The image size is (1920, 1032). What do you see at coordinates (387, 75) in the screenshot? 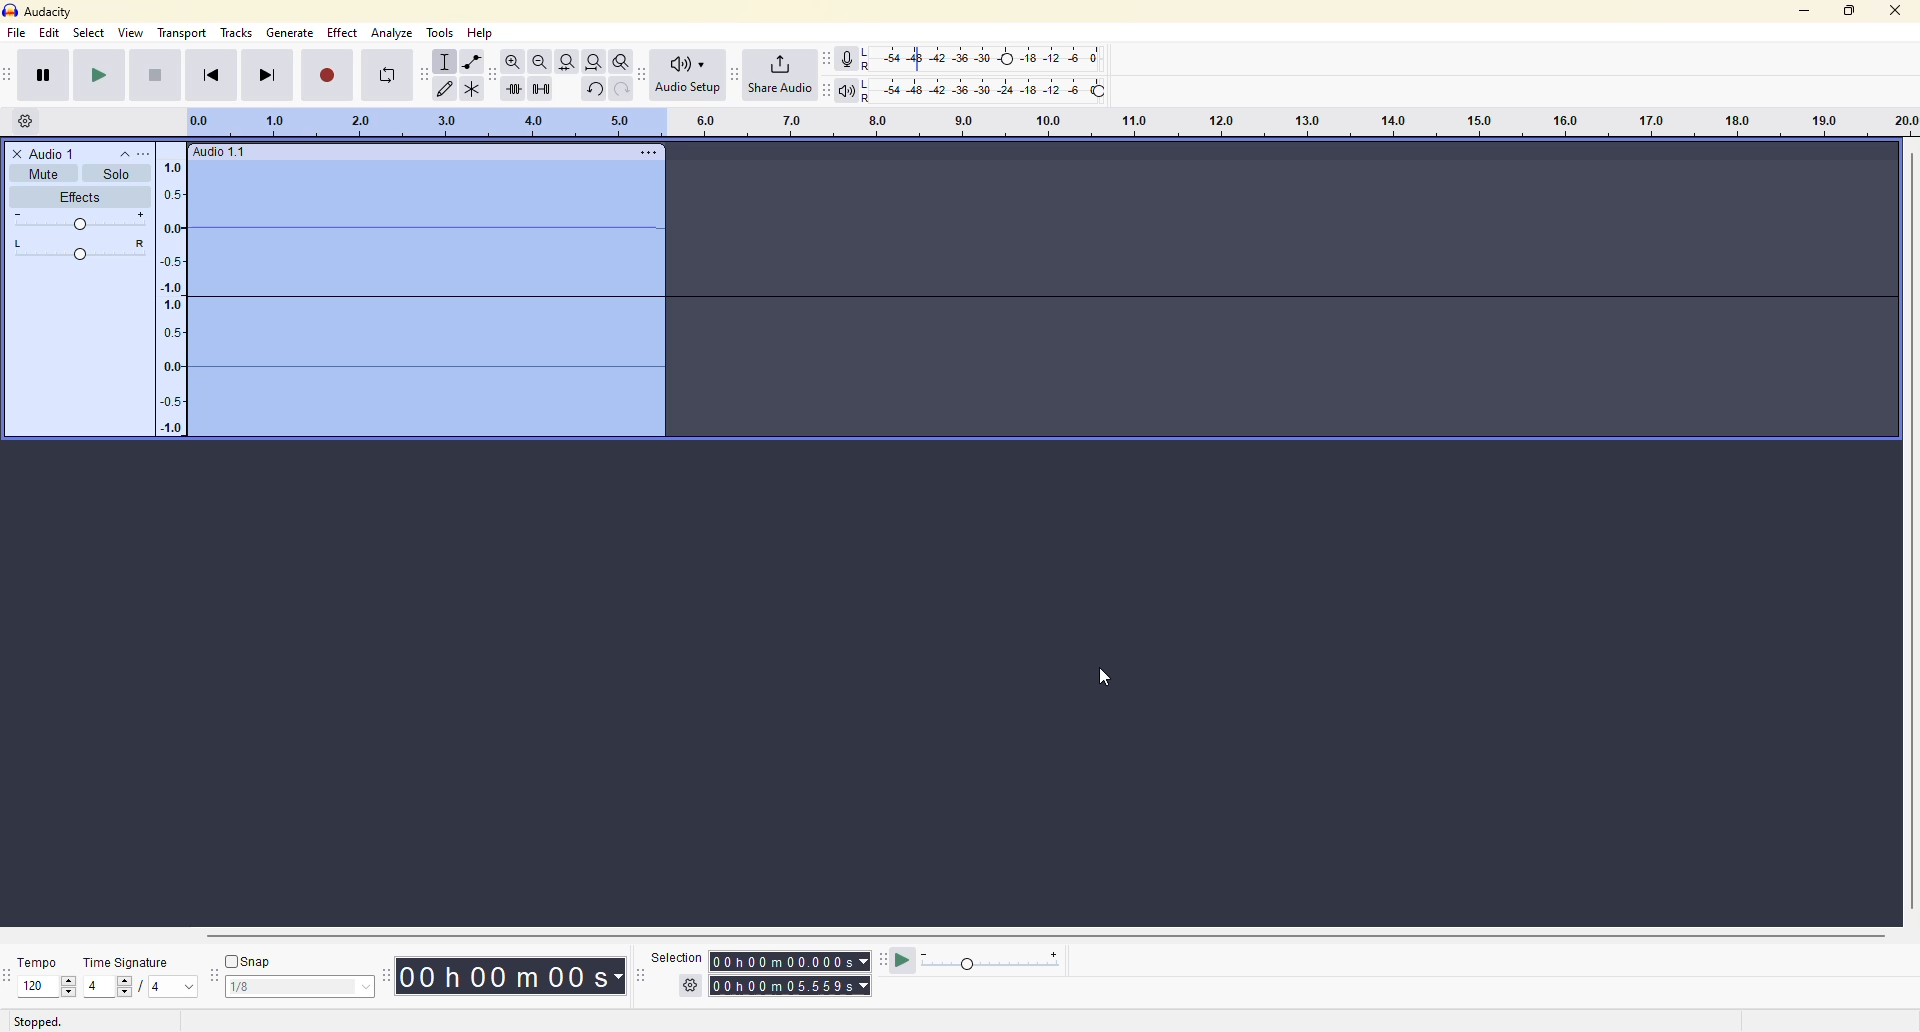
I see `enable looping` at bounding box center [387, 75].